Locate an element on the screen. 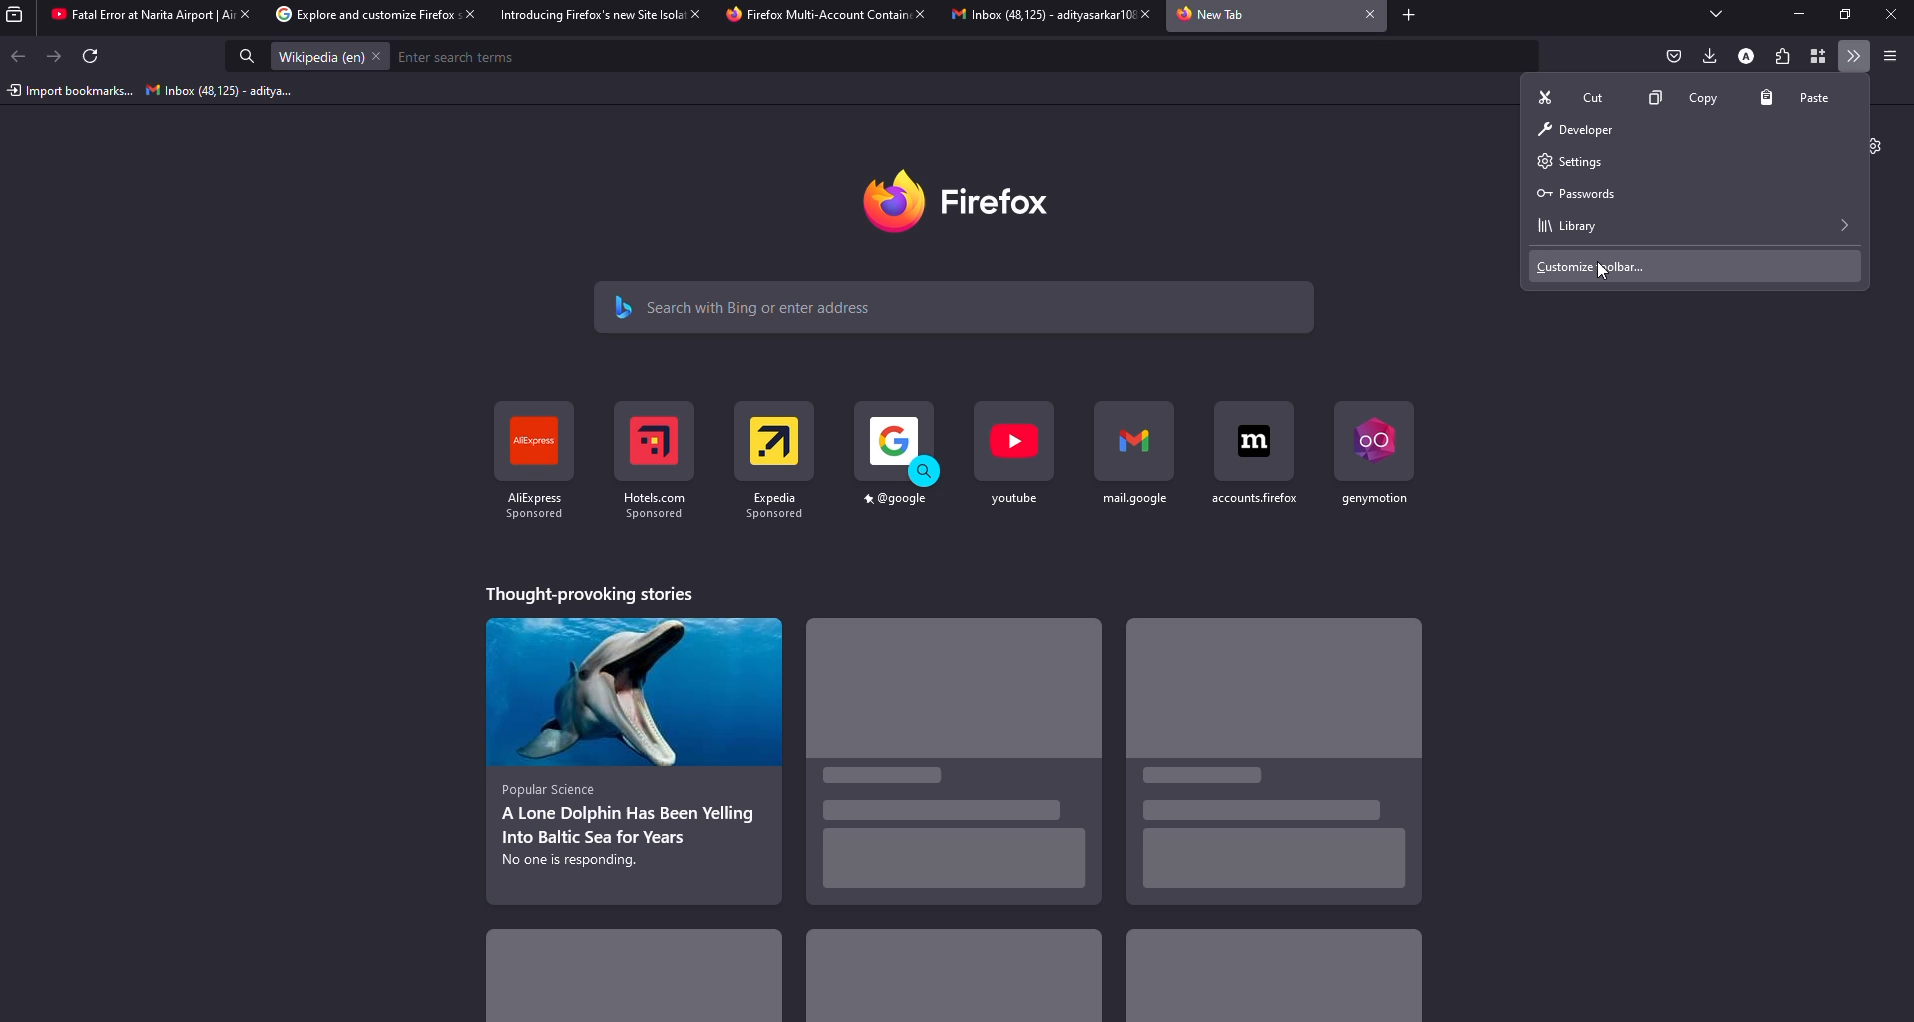 The height and width of the screenshot is (1022, 1914). shortcut is located at coordinates (897, 456).